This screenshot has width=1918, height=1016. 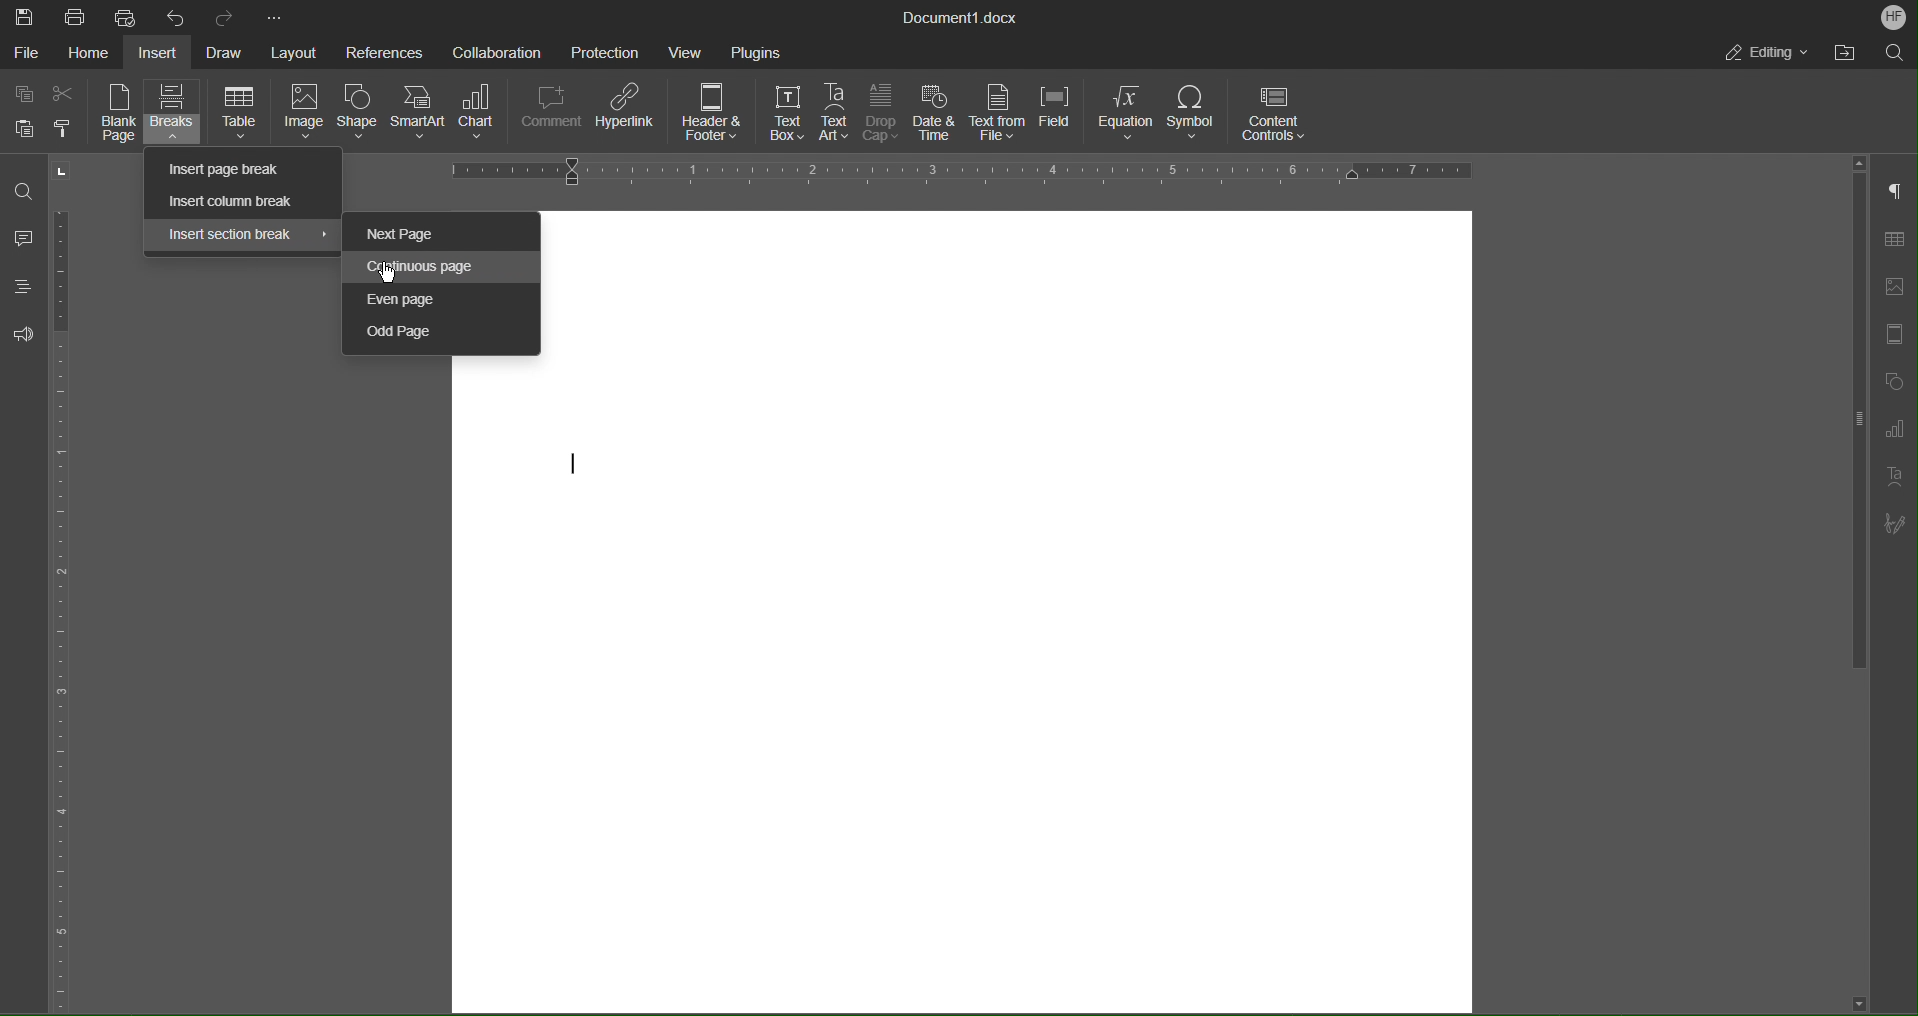 What do you see at coordinates (125, 16) in the screenshot?
I see `Quick Print` at bounding box center [125, 16].